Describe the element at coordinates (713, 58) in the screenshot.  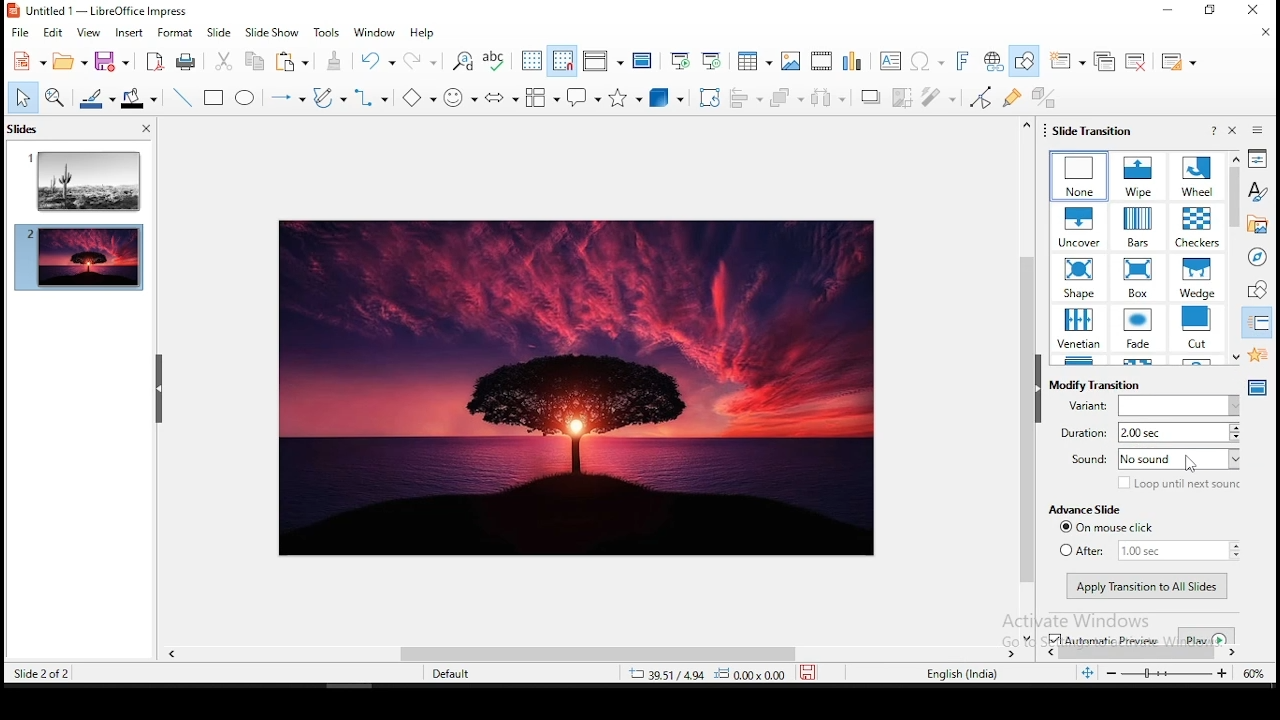
I see `start from current slide` at that location.